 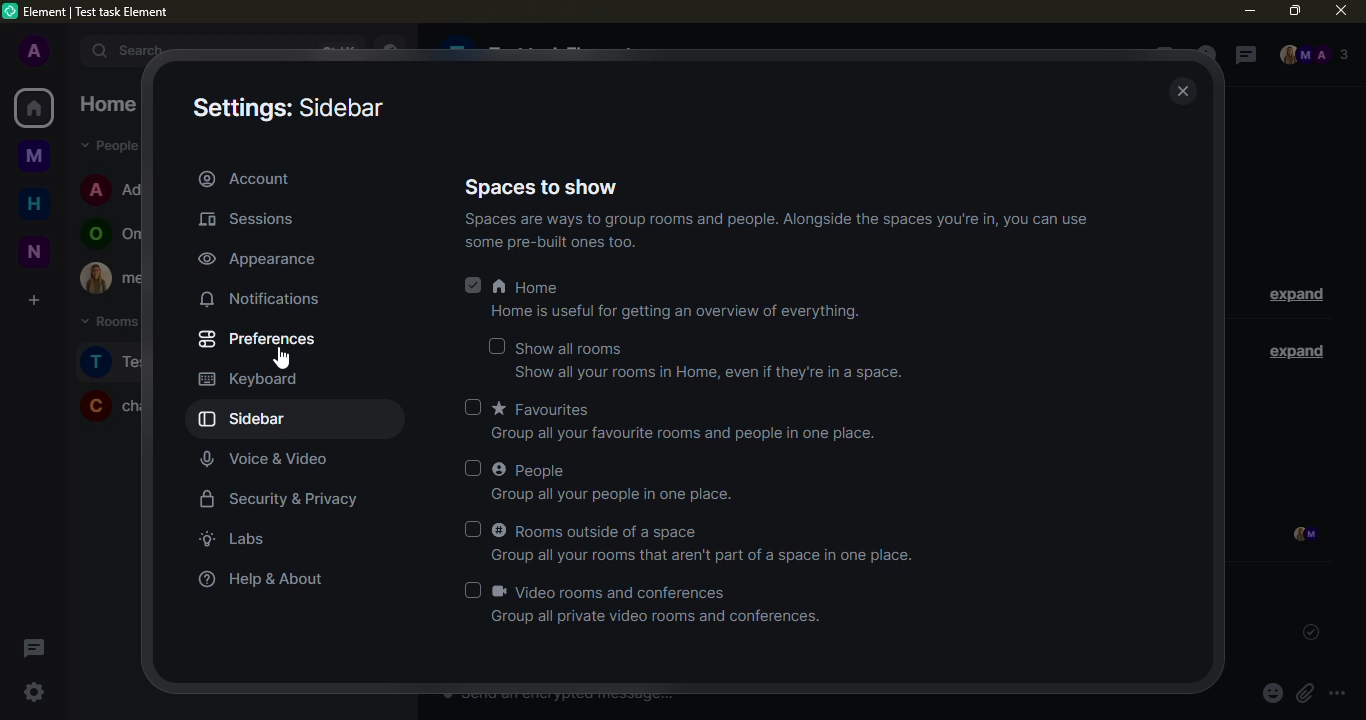 What do you see at coordinates (245, 178) in the screenshot?
I see `account` at bounding box center [245, 178].